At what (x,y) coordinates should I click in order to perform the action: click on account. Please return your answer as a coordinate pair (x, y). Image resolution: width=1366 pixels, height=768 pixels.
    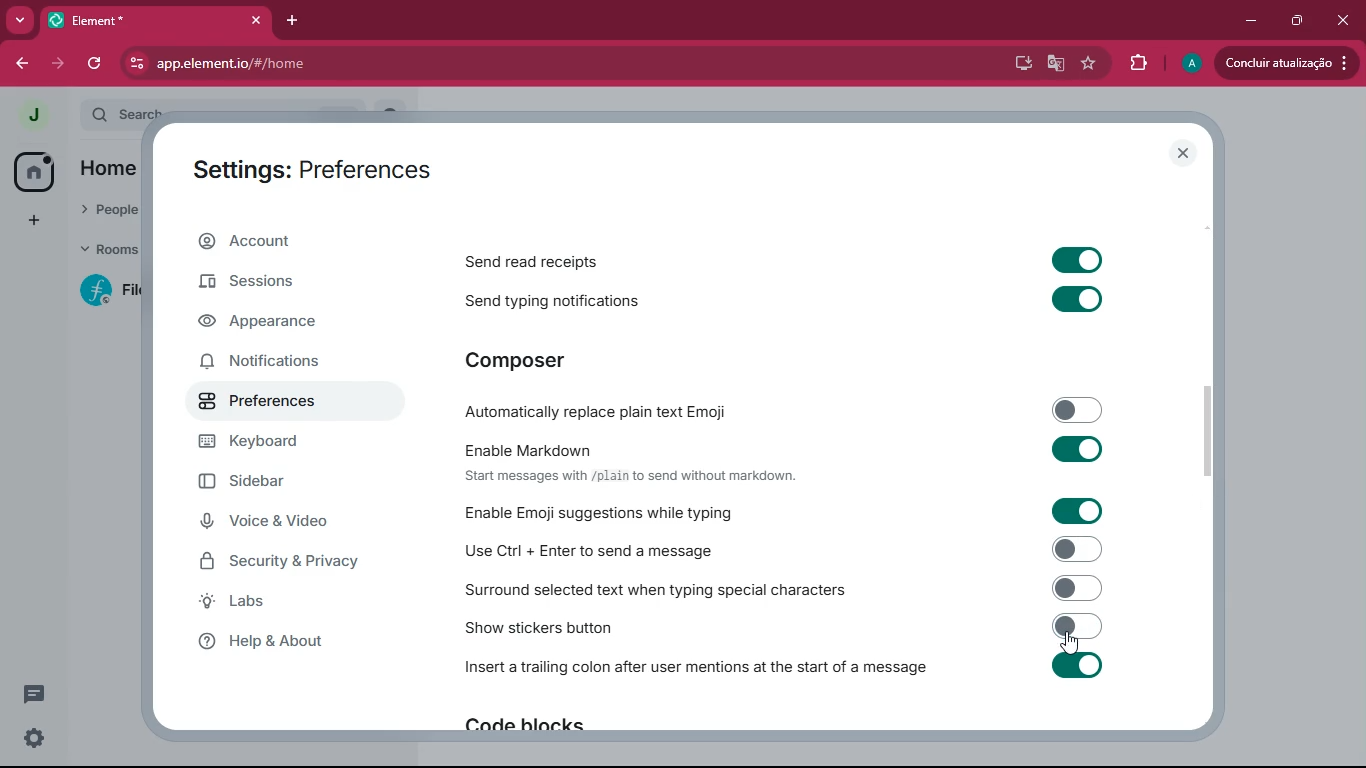
    Looking at the image, I should click on (299, 242).